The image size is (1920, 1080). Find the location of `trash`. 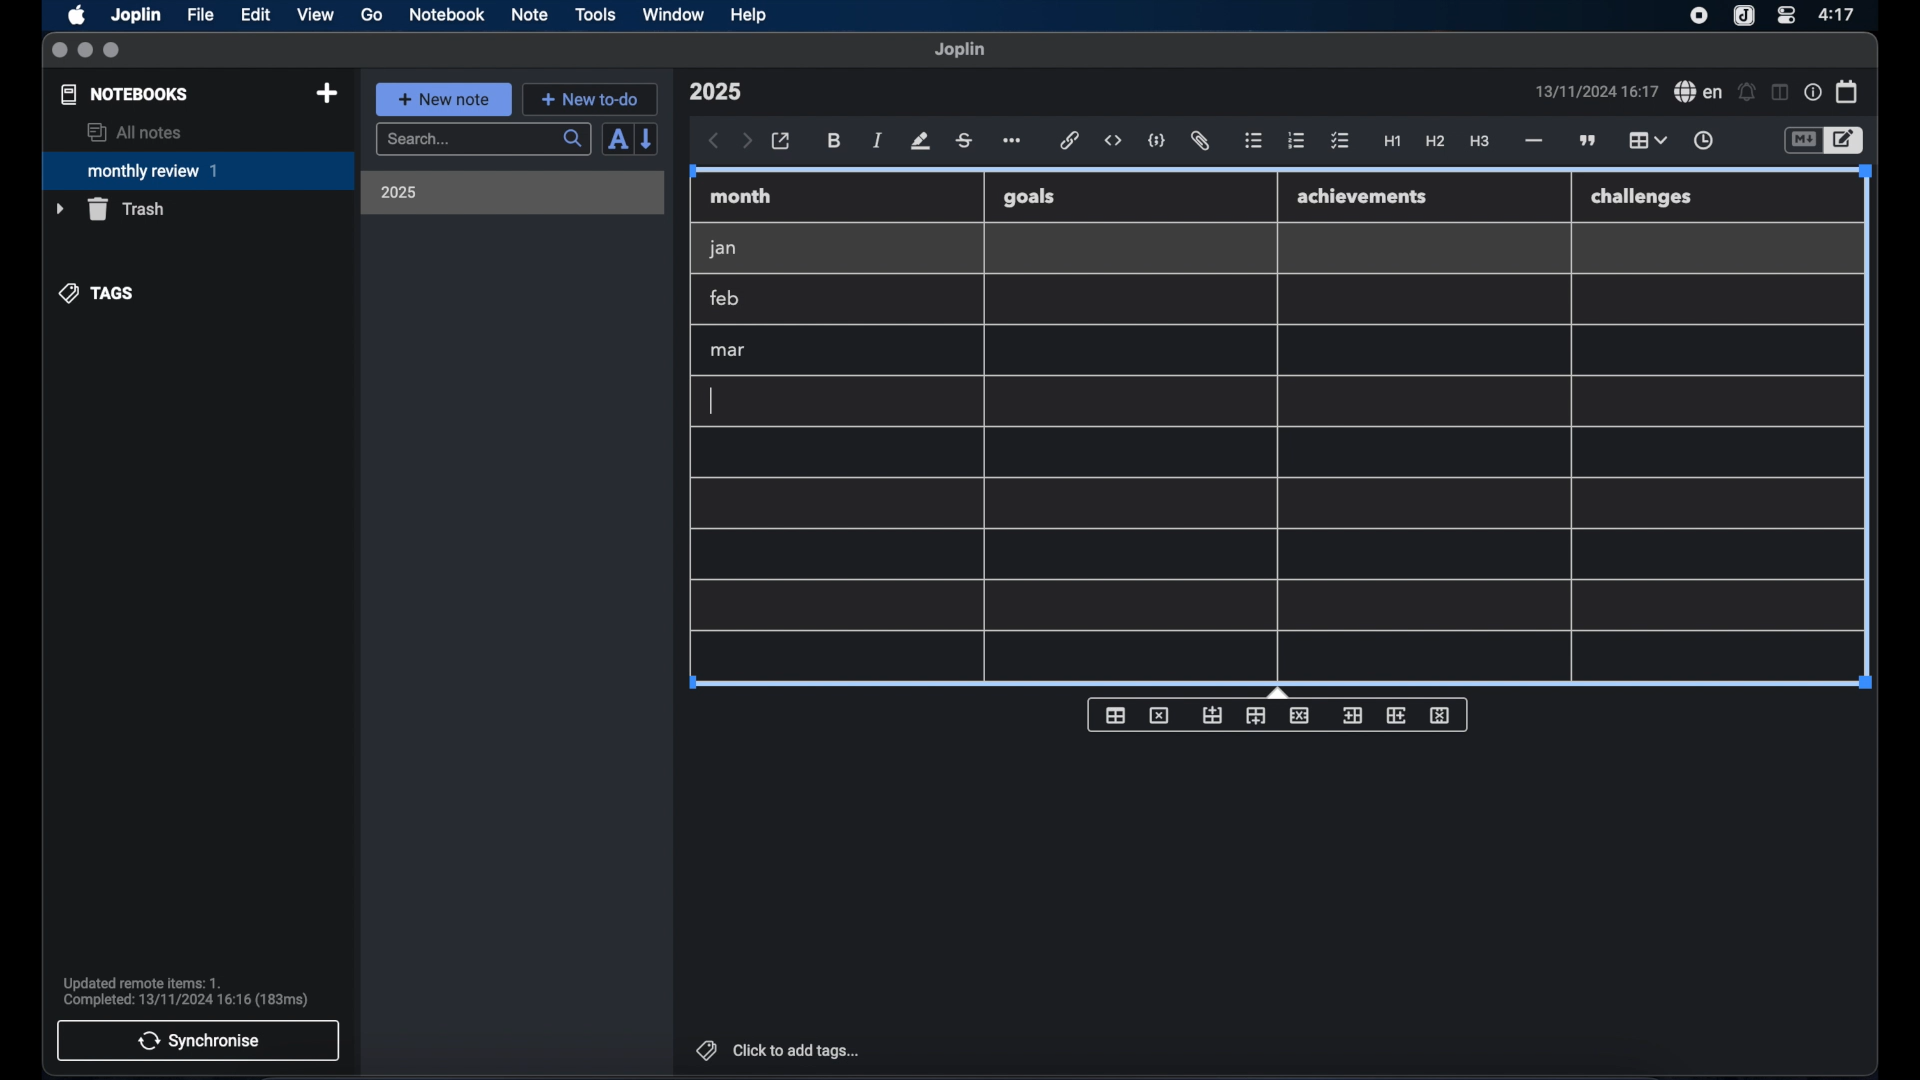

trash is located at coordinates (110, 209).